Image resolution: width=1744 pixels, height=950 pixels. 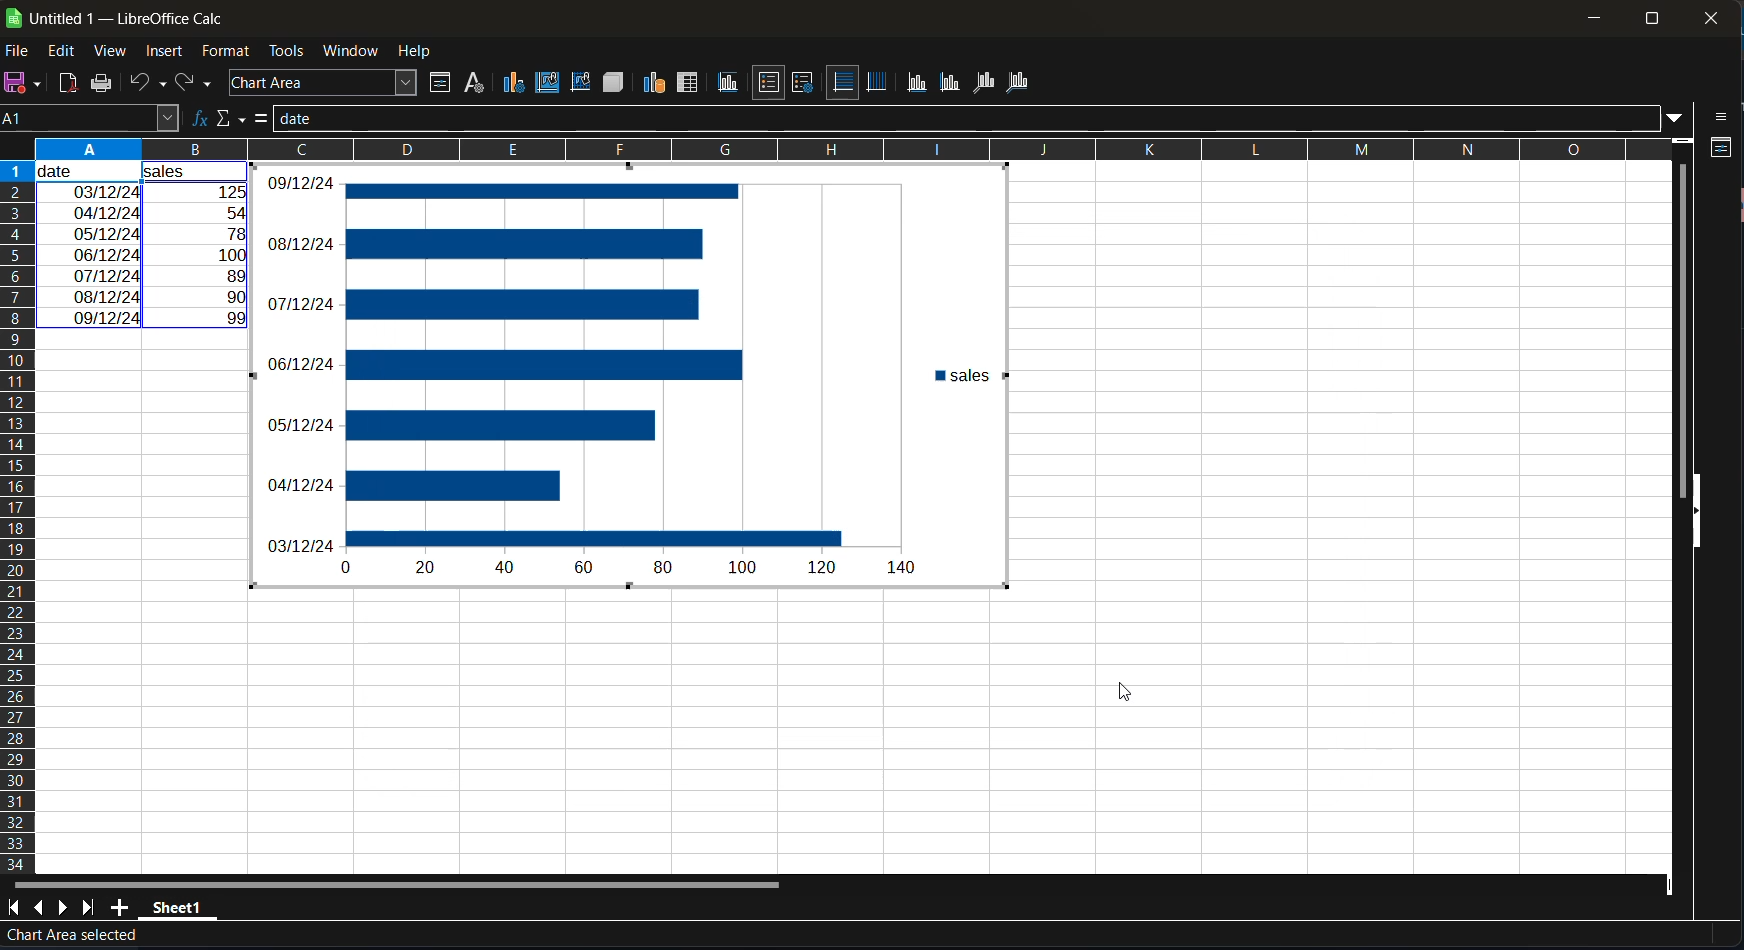 What do you see at coordinates (228, 119) in the screenshot?
I see `select function` at bounding box center [228, 119].